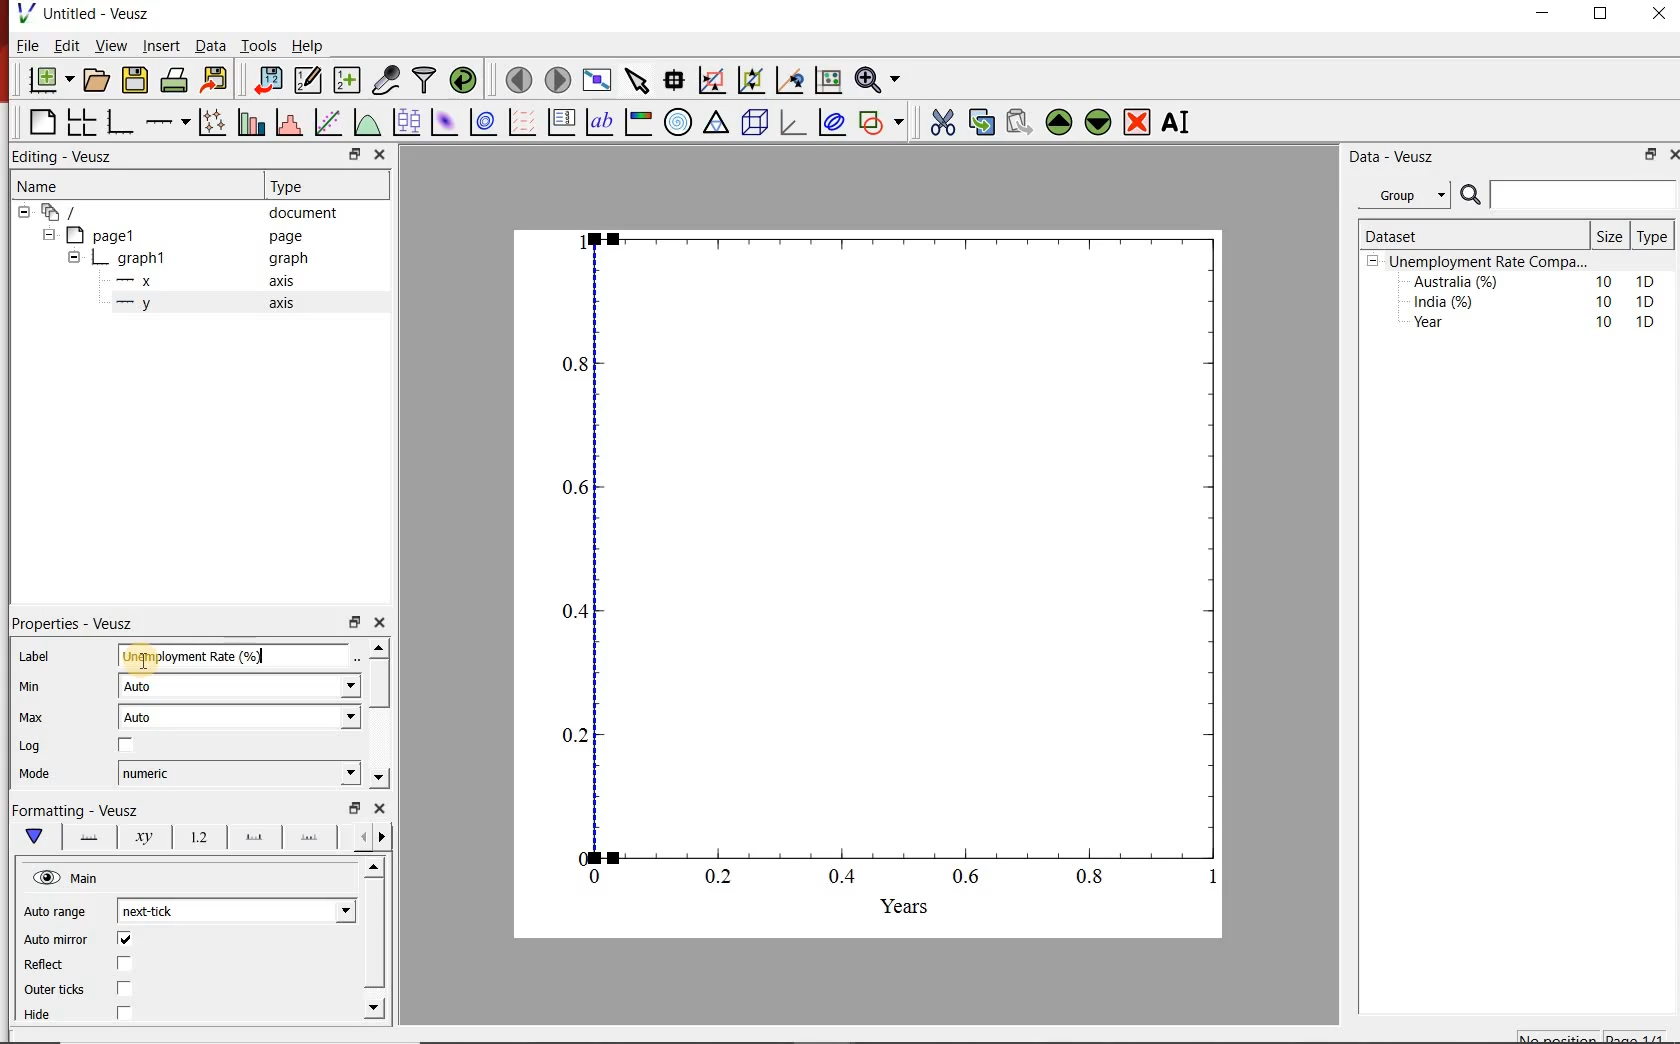 The height and width of the screenshot is (1044, 1680). I want to click on plot 2d datasets as contours, so click(482, 122).